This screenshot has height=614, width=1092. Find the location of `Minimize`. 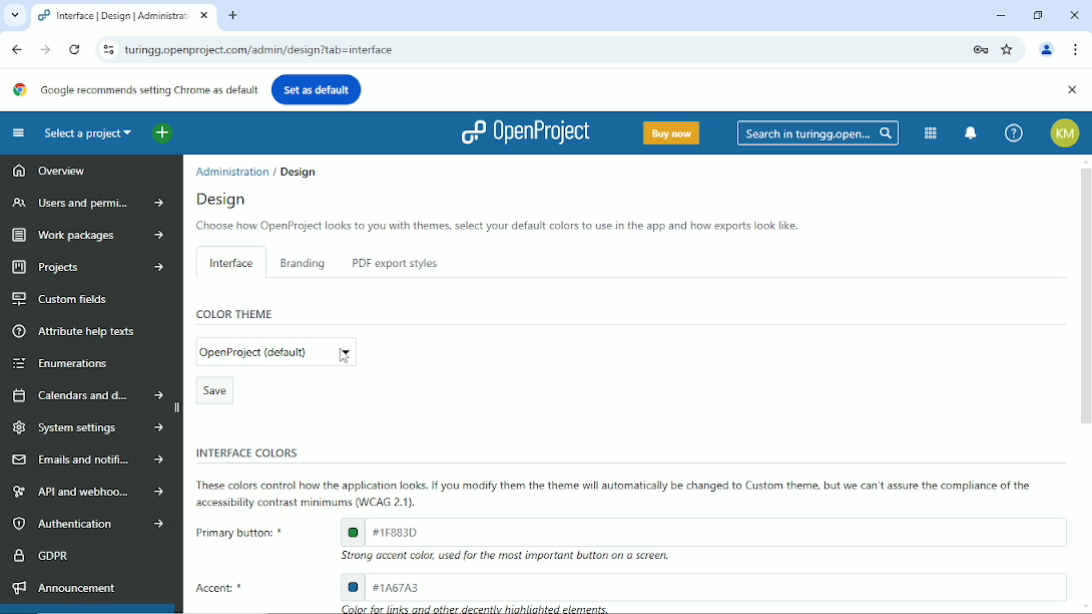

Minimize is located at coordinates (1001, 15).